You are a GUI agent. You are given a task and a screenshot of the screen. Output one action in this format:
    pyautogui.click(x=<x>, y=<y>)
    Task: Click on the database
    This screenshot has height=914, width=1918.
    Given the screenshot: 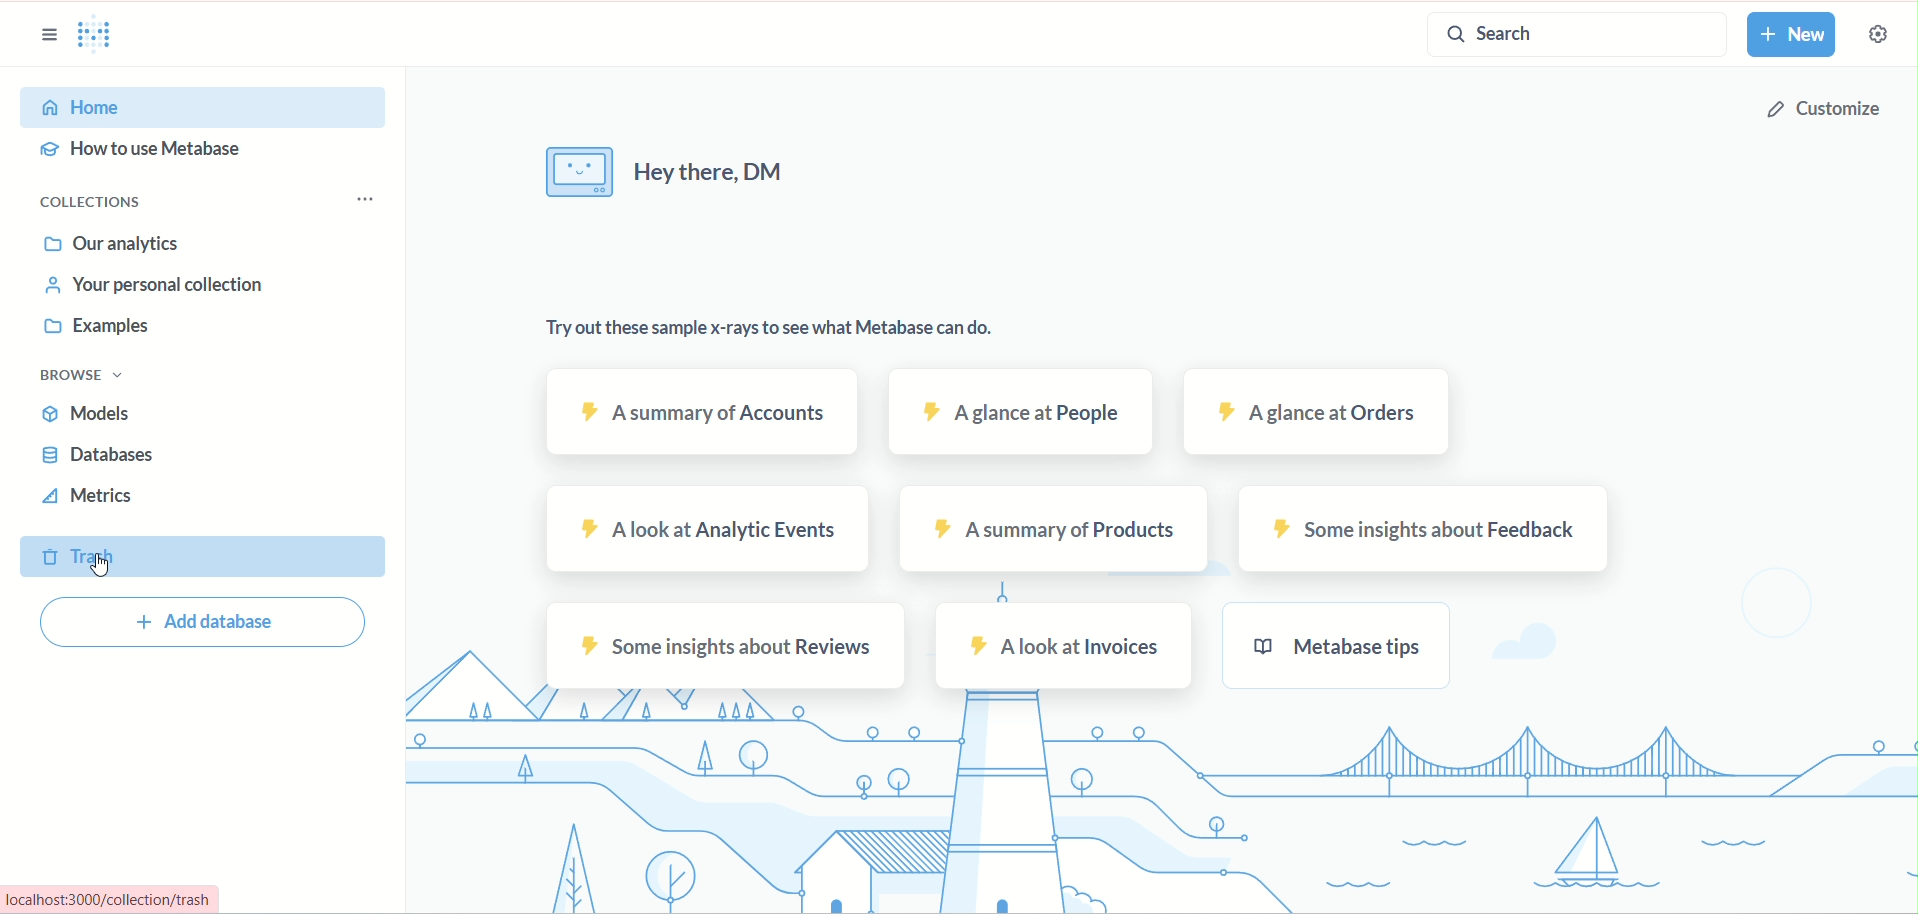 What is the action you would take?
    pyautogui.click(x=99, y=454)
    